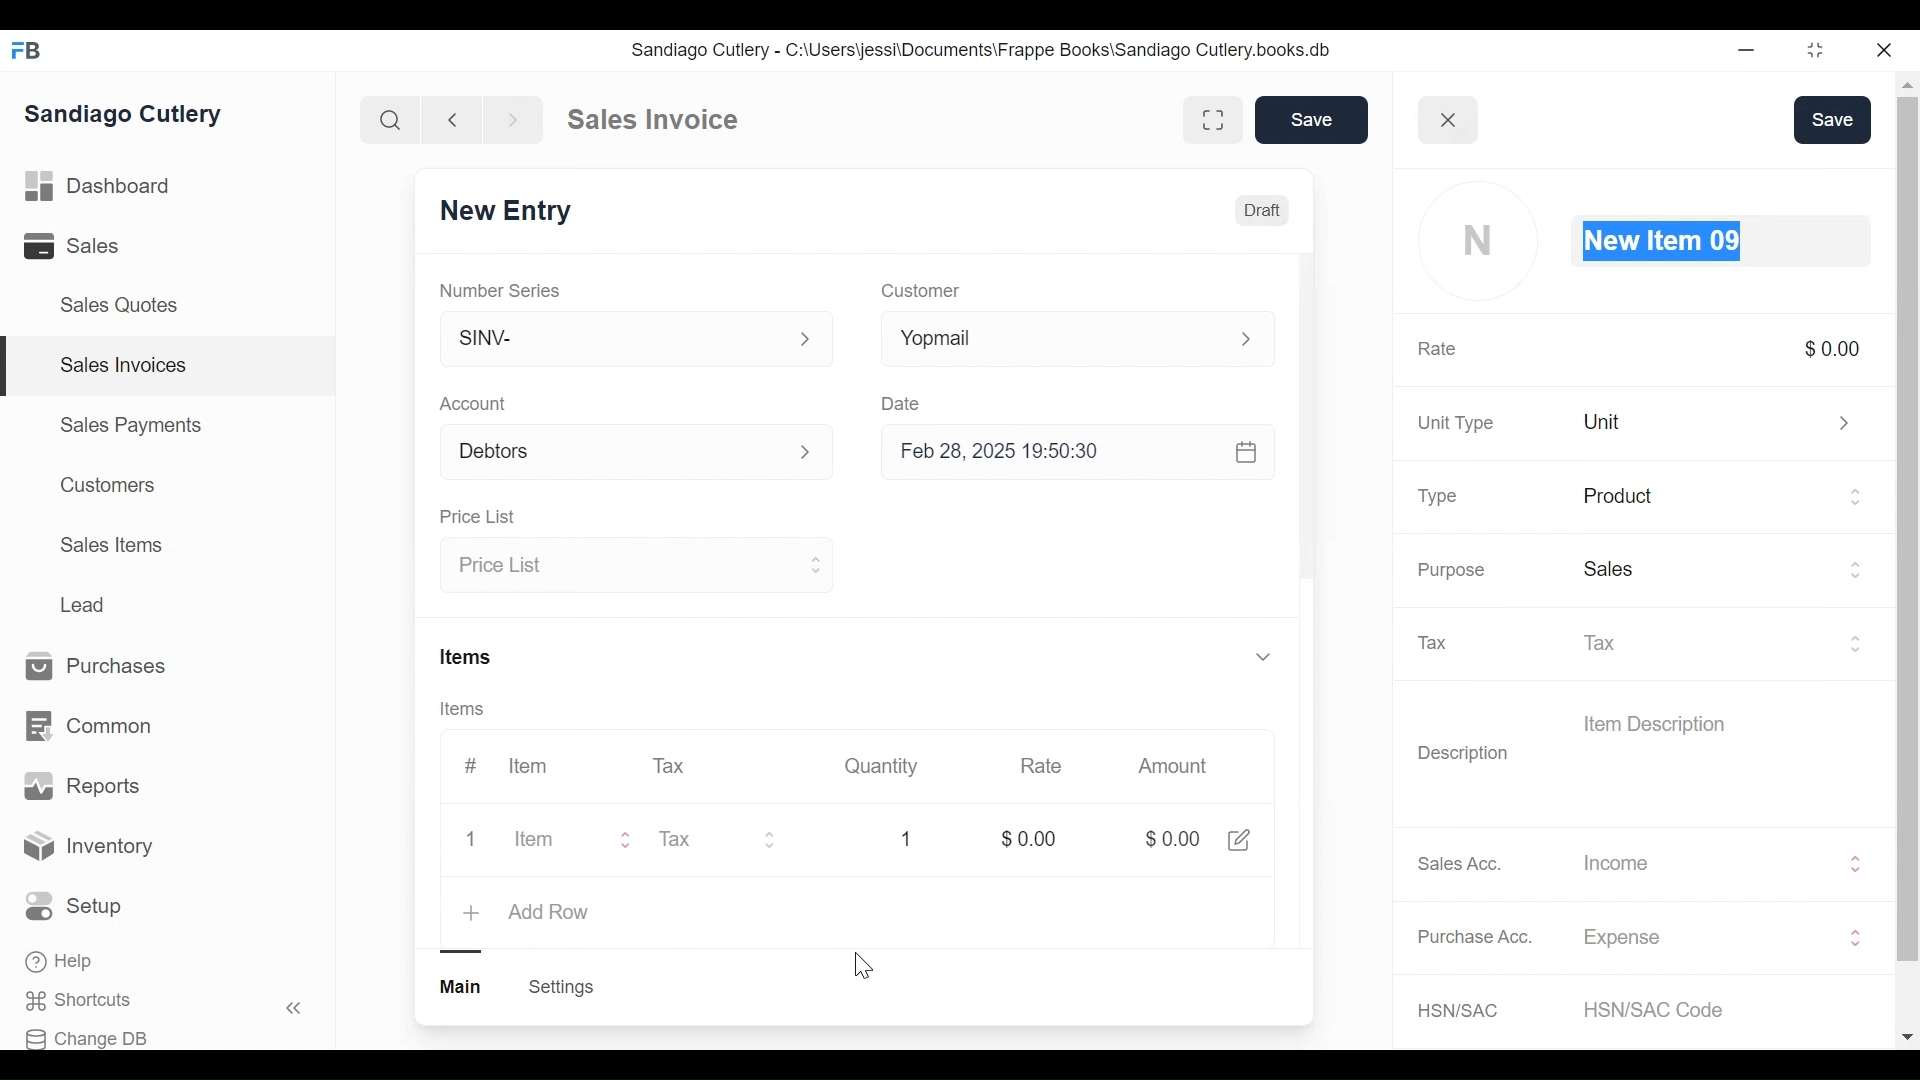 Image resolution: width=1920 pixels, height=1080 pixels. I want to click on Item, so click(526, 766).